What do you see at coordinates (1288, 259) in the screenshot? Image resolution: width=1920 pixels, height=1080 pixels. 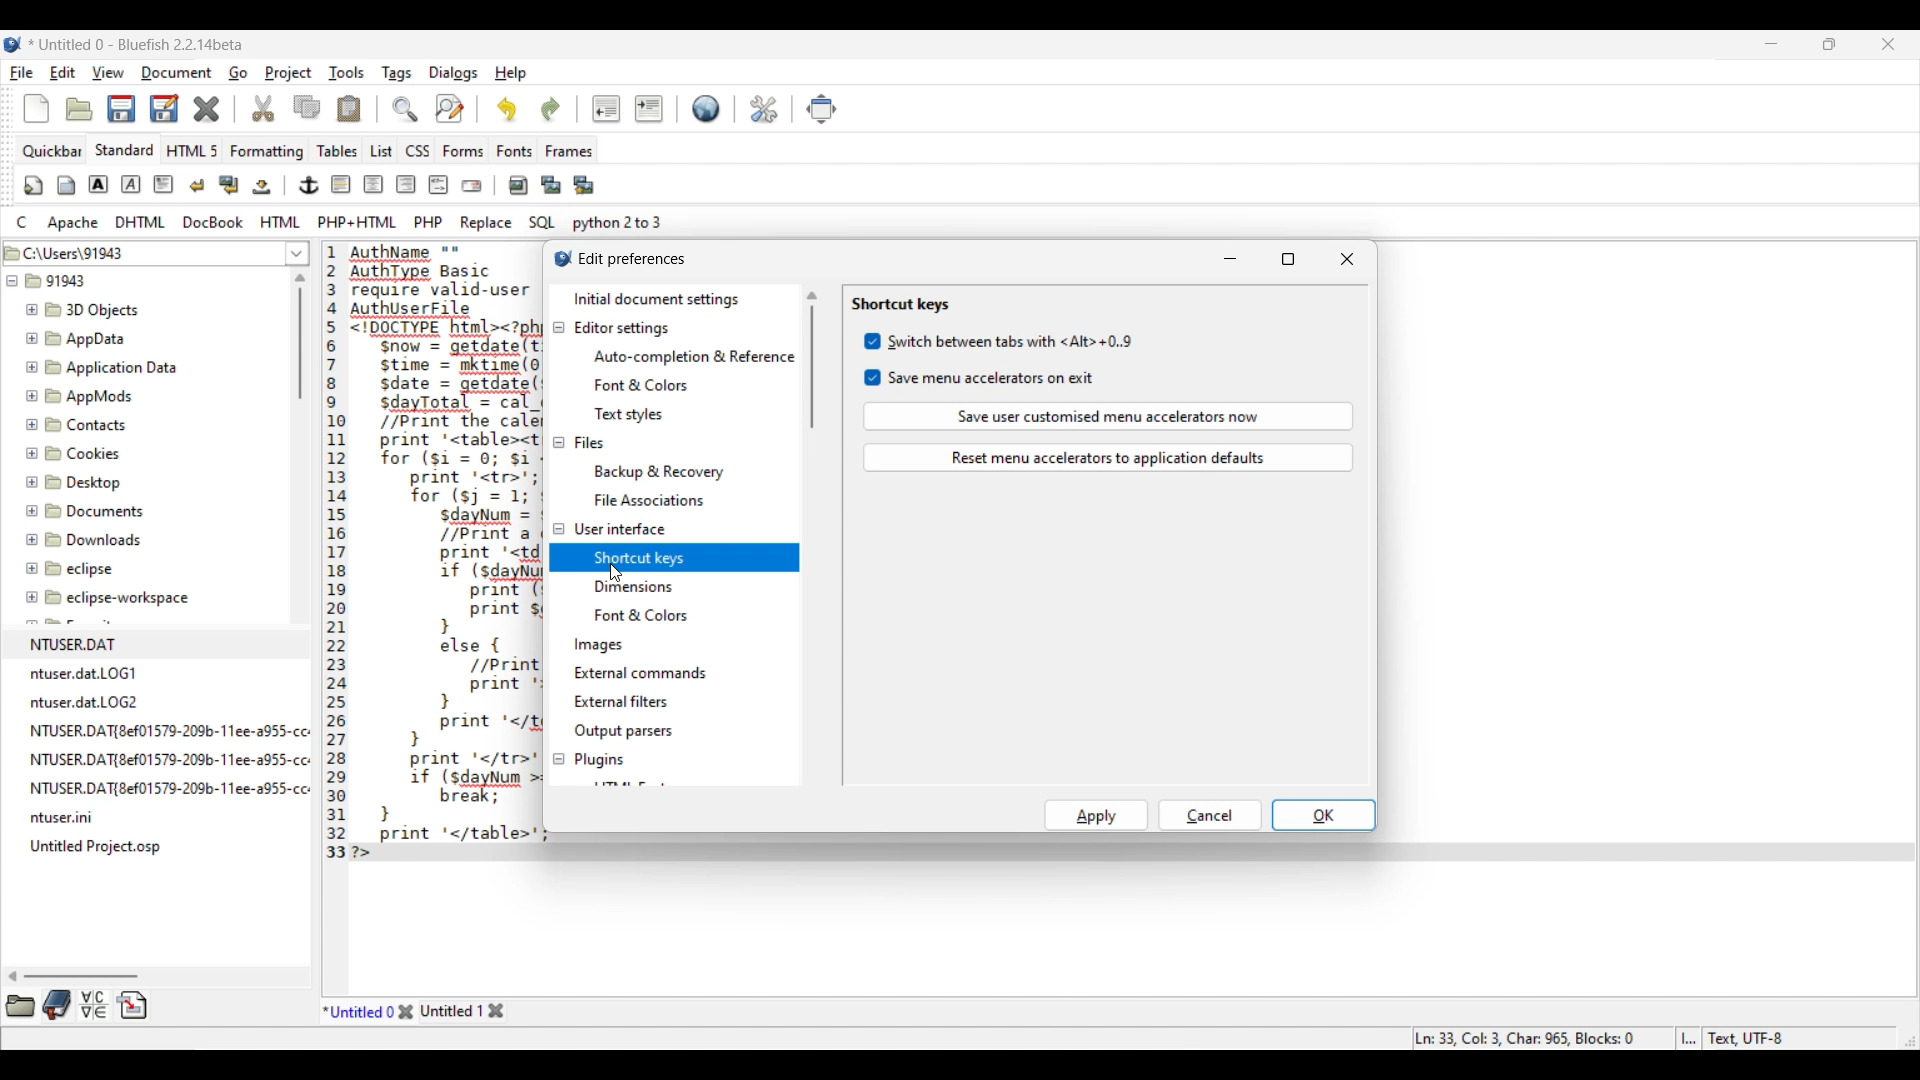 I see `Maximize` at bounding box center [1288, 259].